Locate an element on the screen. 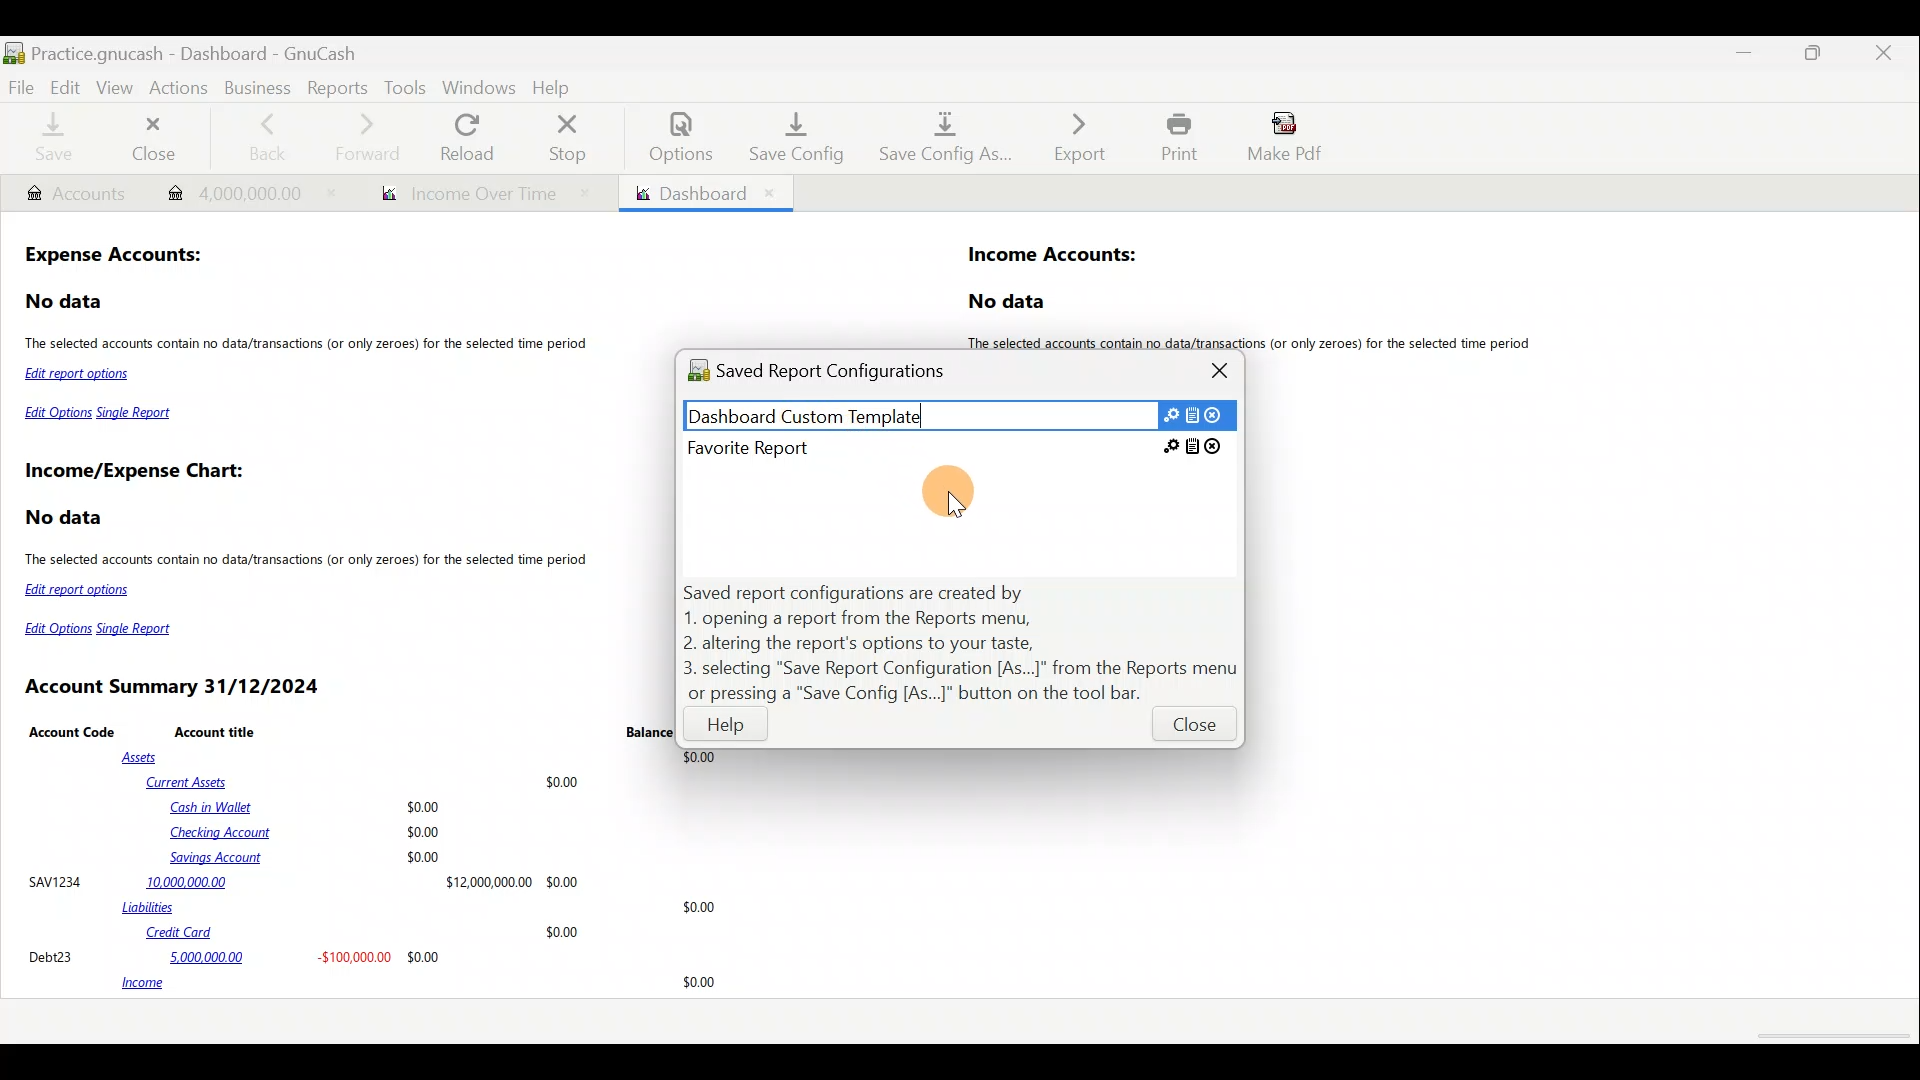 The height and width of the screenshot is (1080, 1920). Close is located at coordinates (1885, 56).